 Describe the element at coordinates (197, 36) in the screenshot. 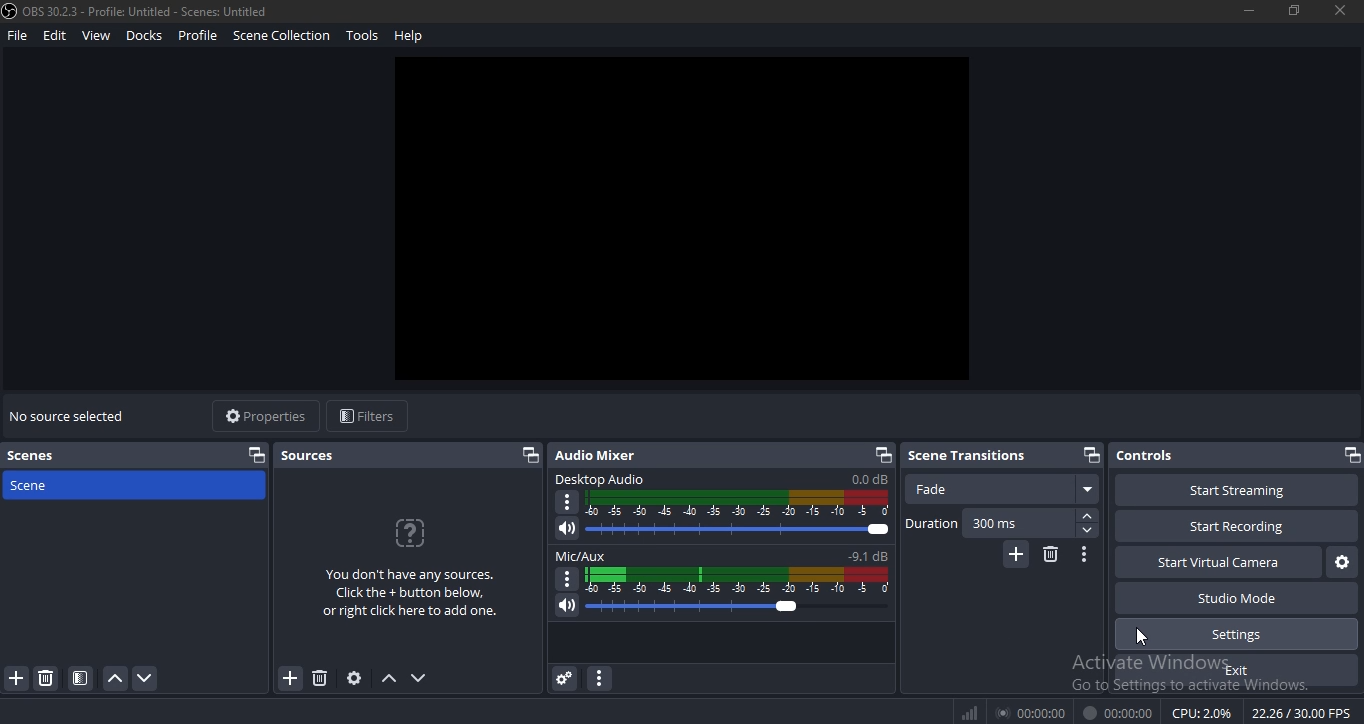

I see `profile` at that location.